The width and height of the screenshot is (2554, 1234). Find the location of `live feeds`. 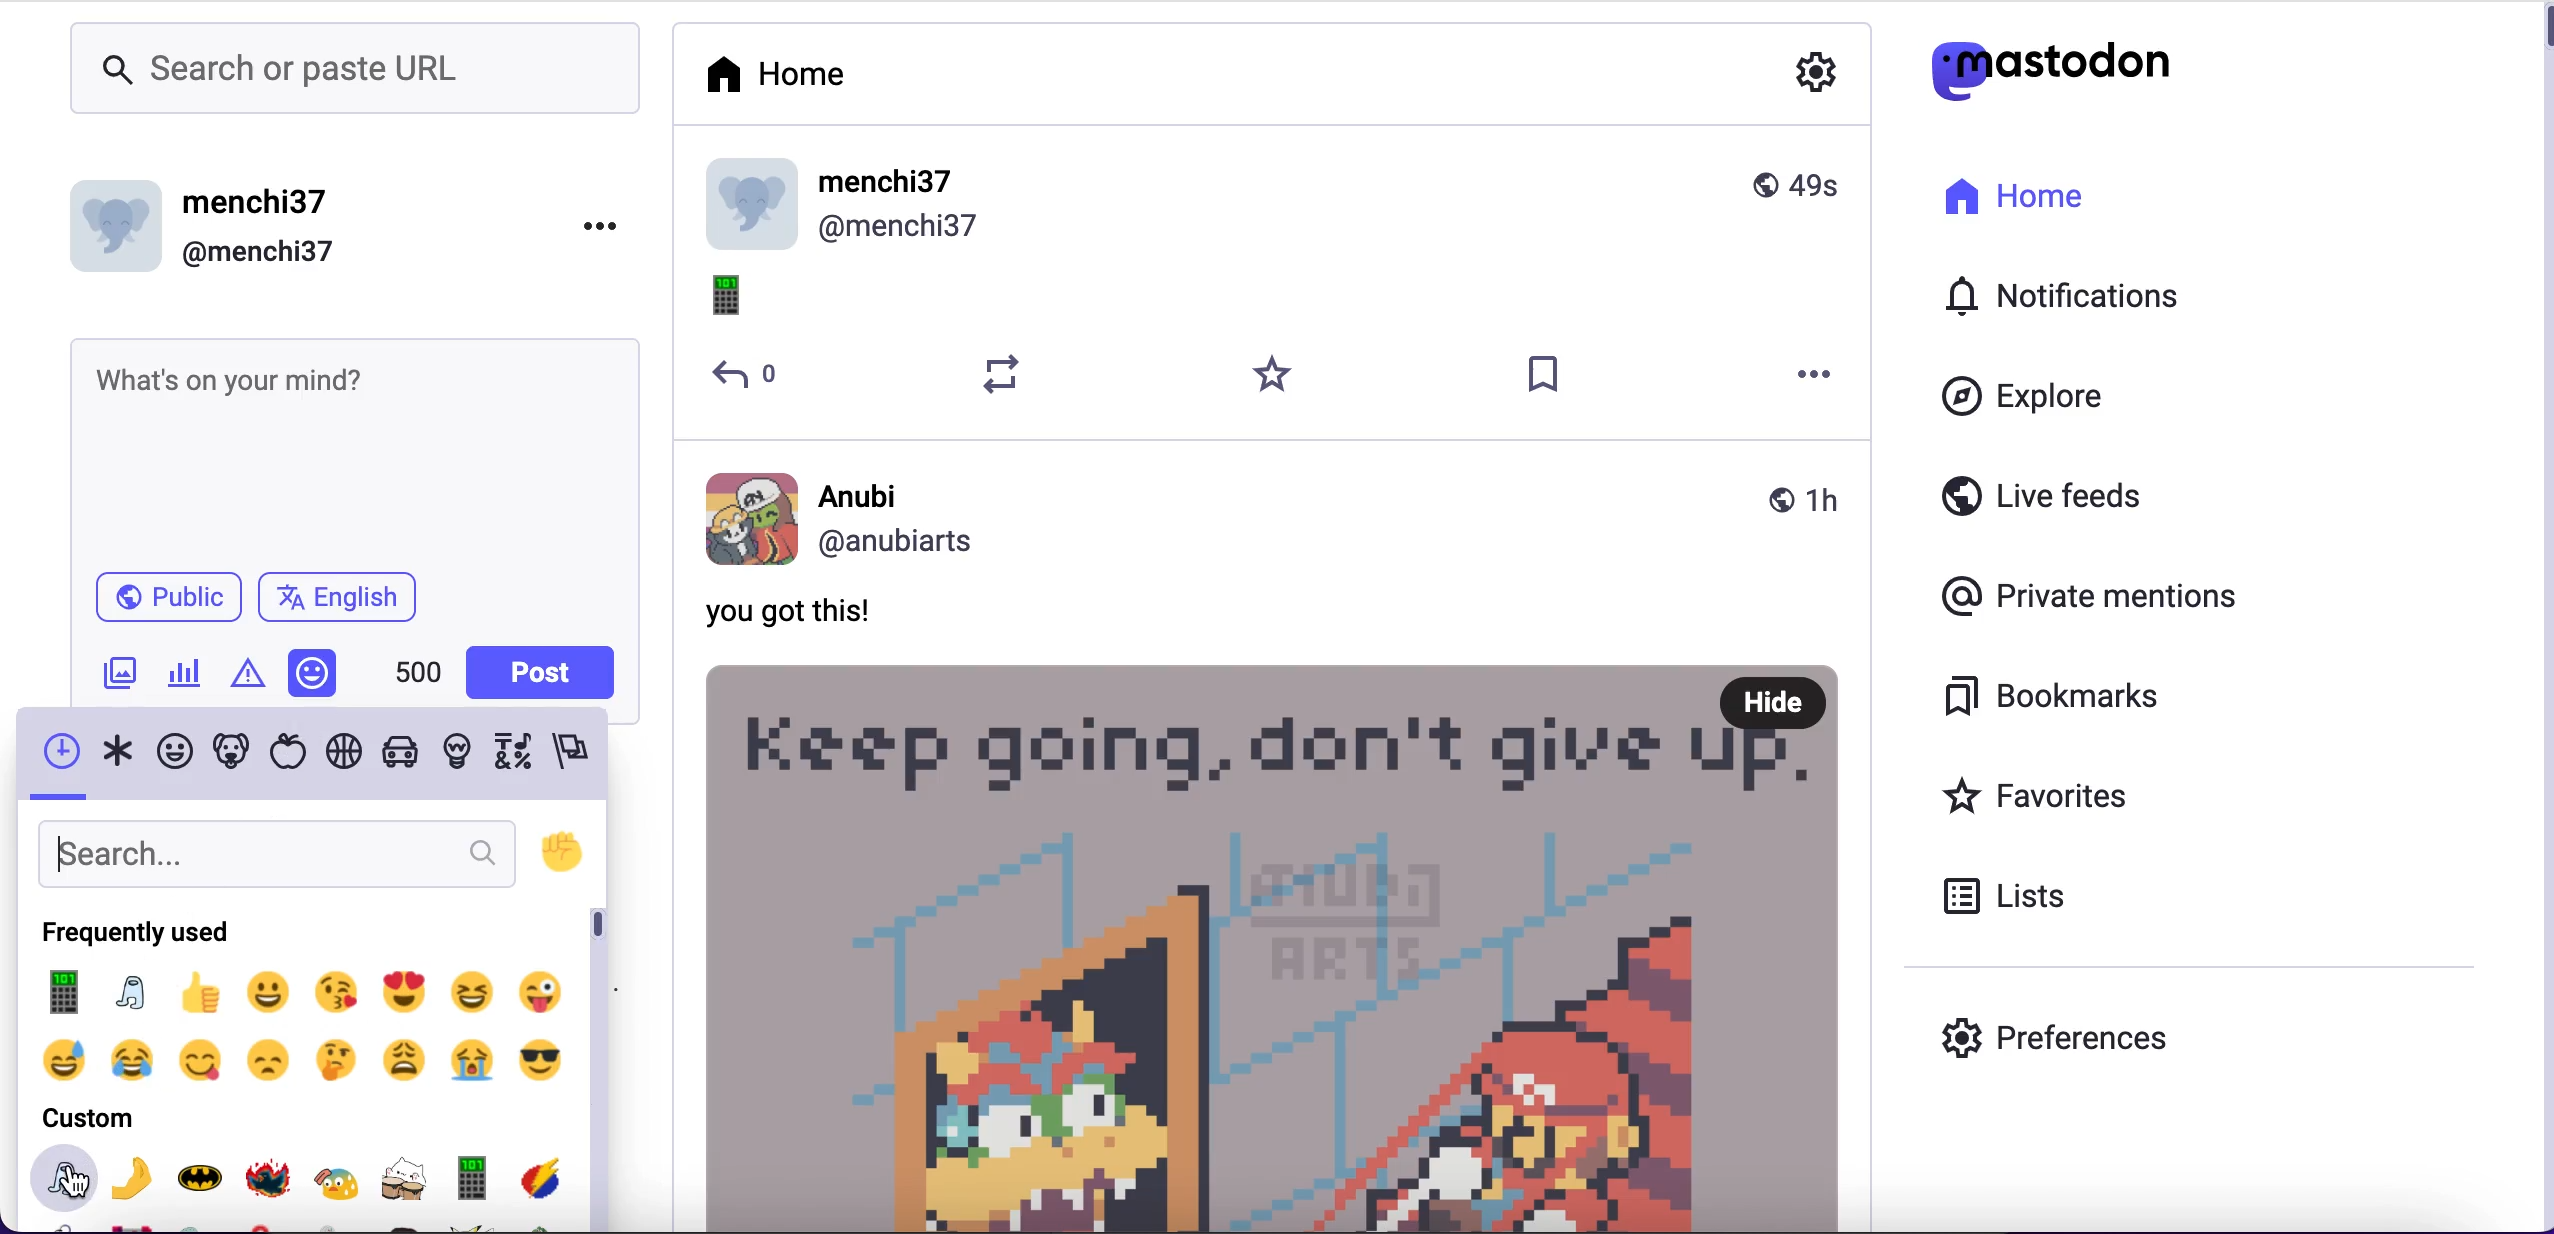

live feeds is located at coordinates (2042, 496).